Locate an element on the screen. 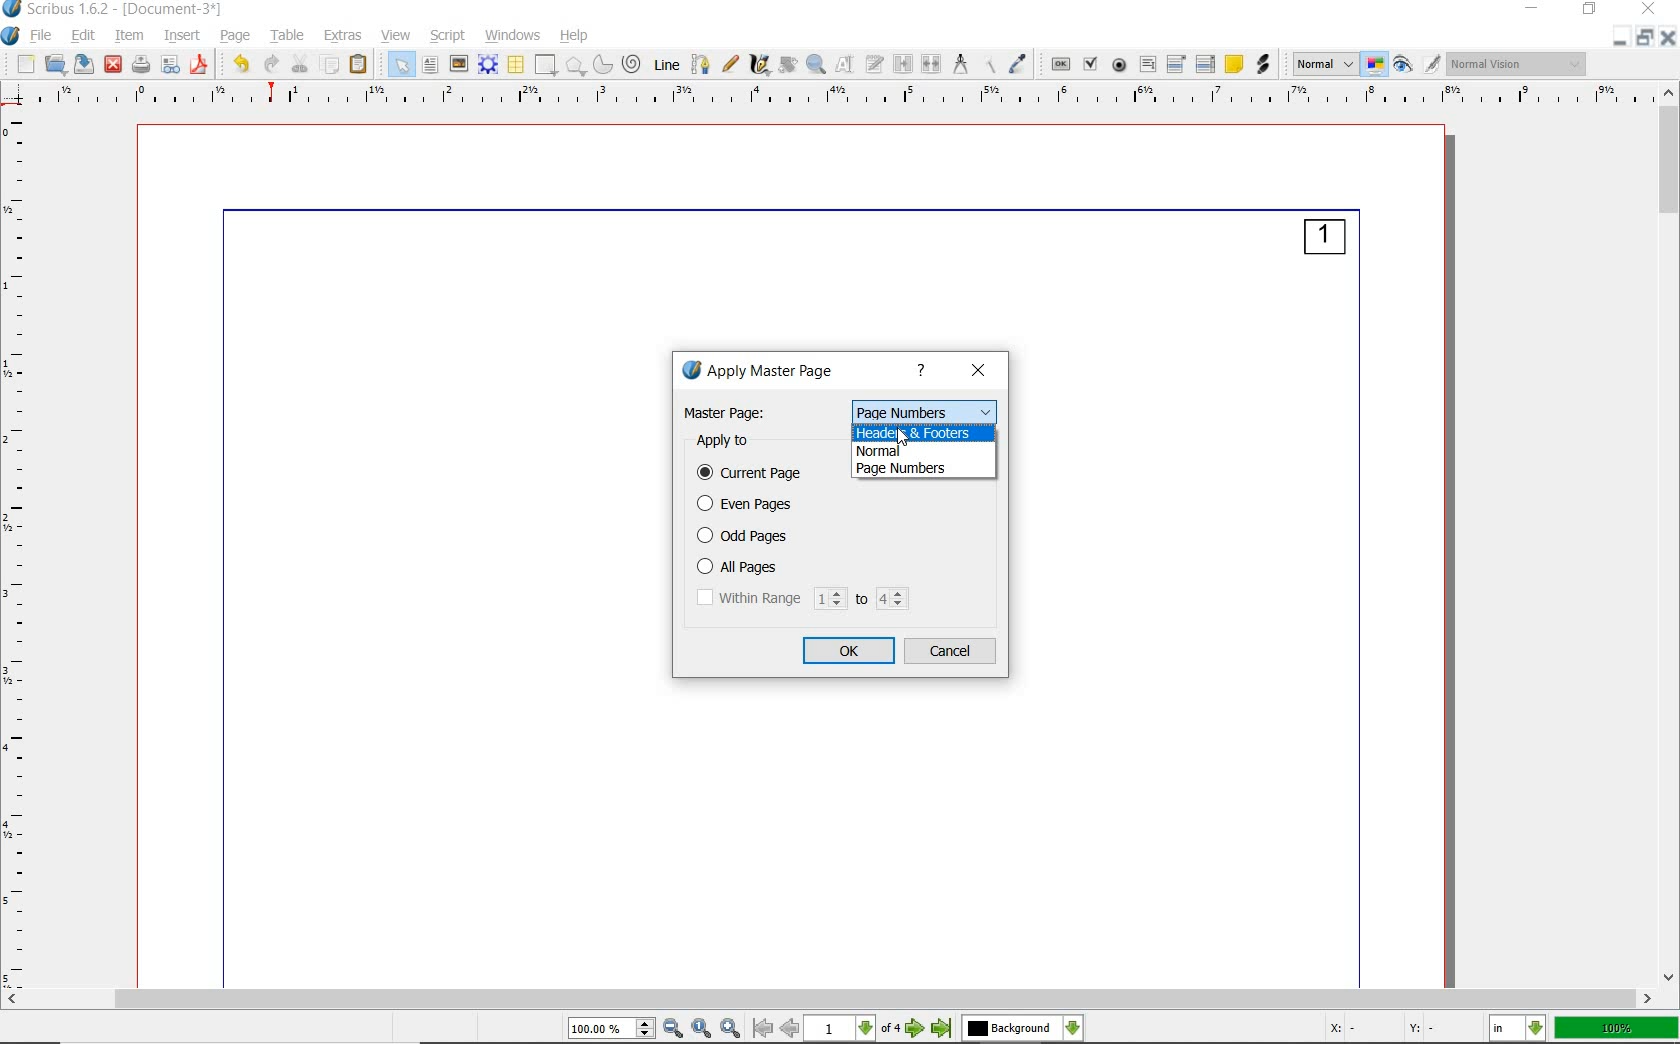 This screenshot has height=1044, width=1680. save as pdf is located at coordinates (199, 66).